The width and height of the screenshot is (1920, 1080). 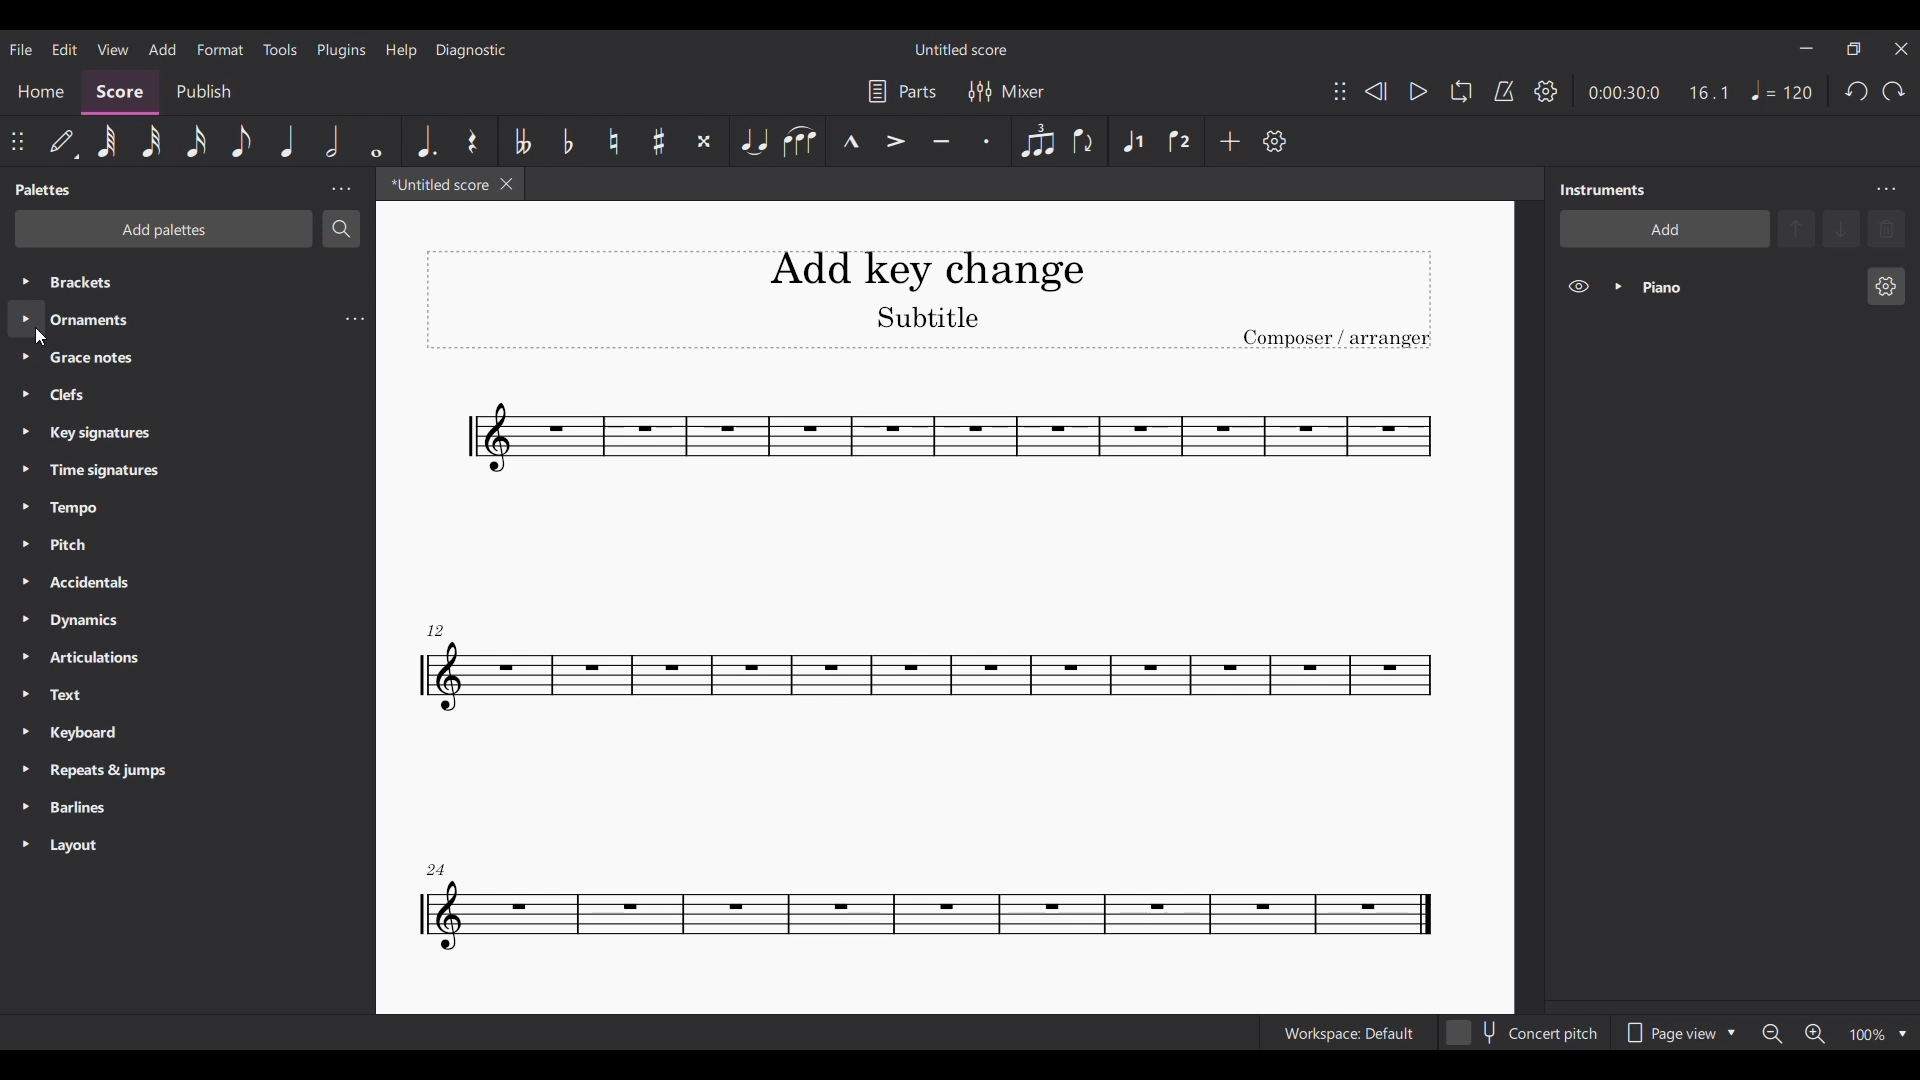 What do you see at coordinates (1887, 286) in the screenshot?
I see `Piano settings` at bounding box center [1887, 286].